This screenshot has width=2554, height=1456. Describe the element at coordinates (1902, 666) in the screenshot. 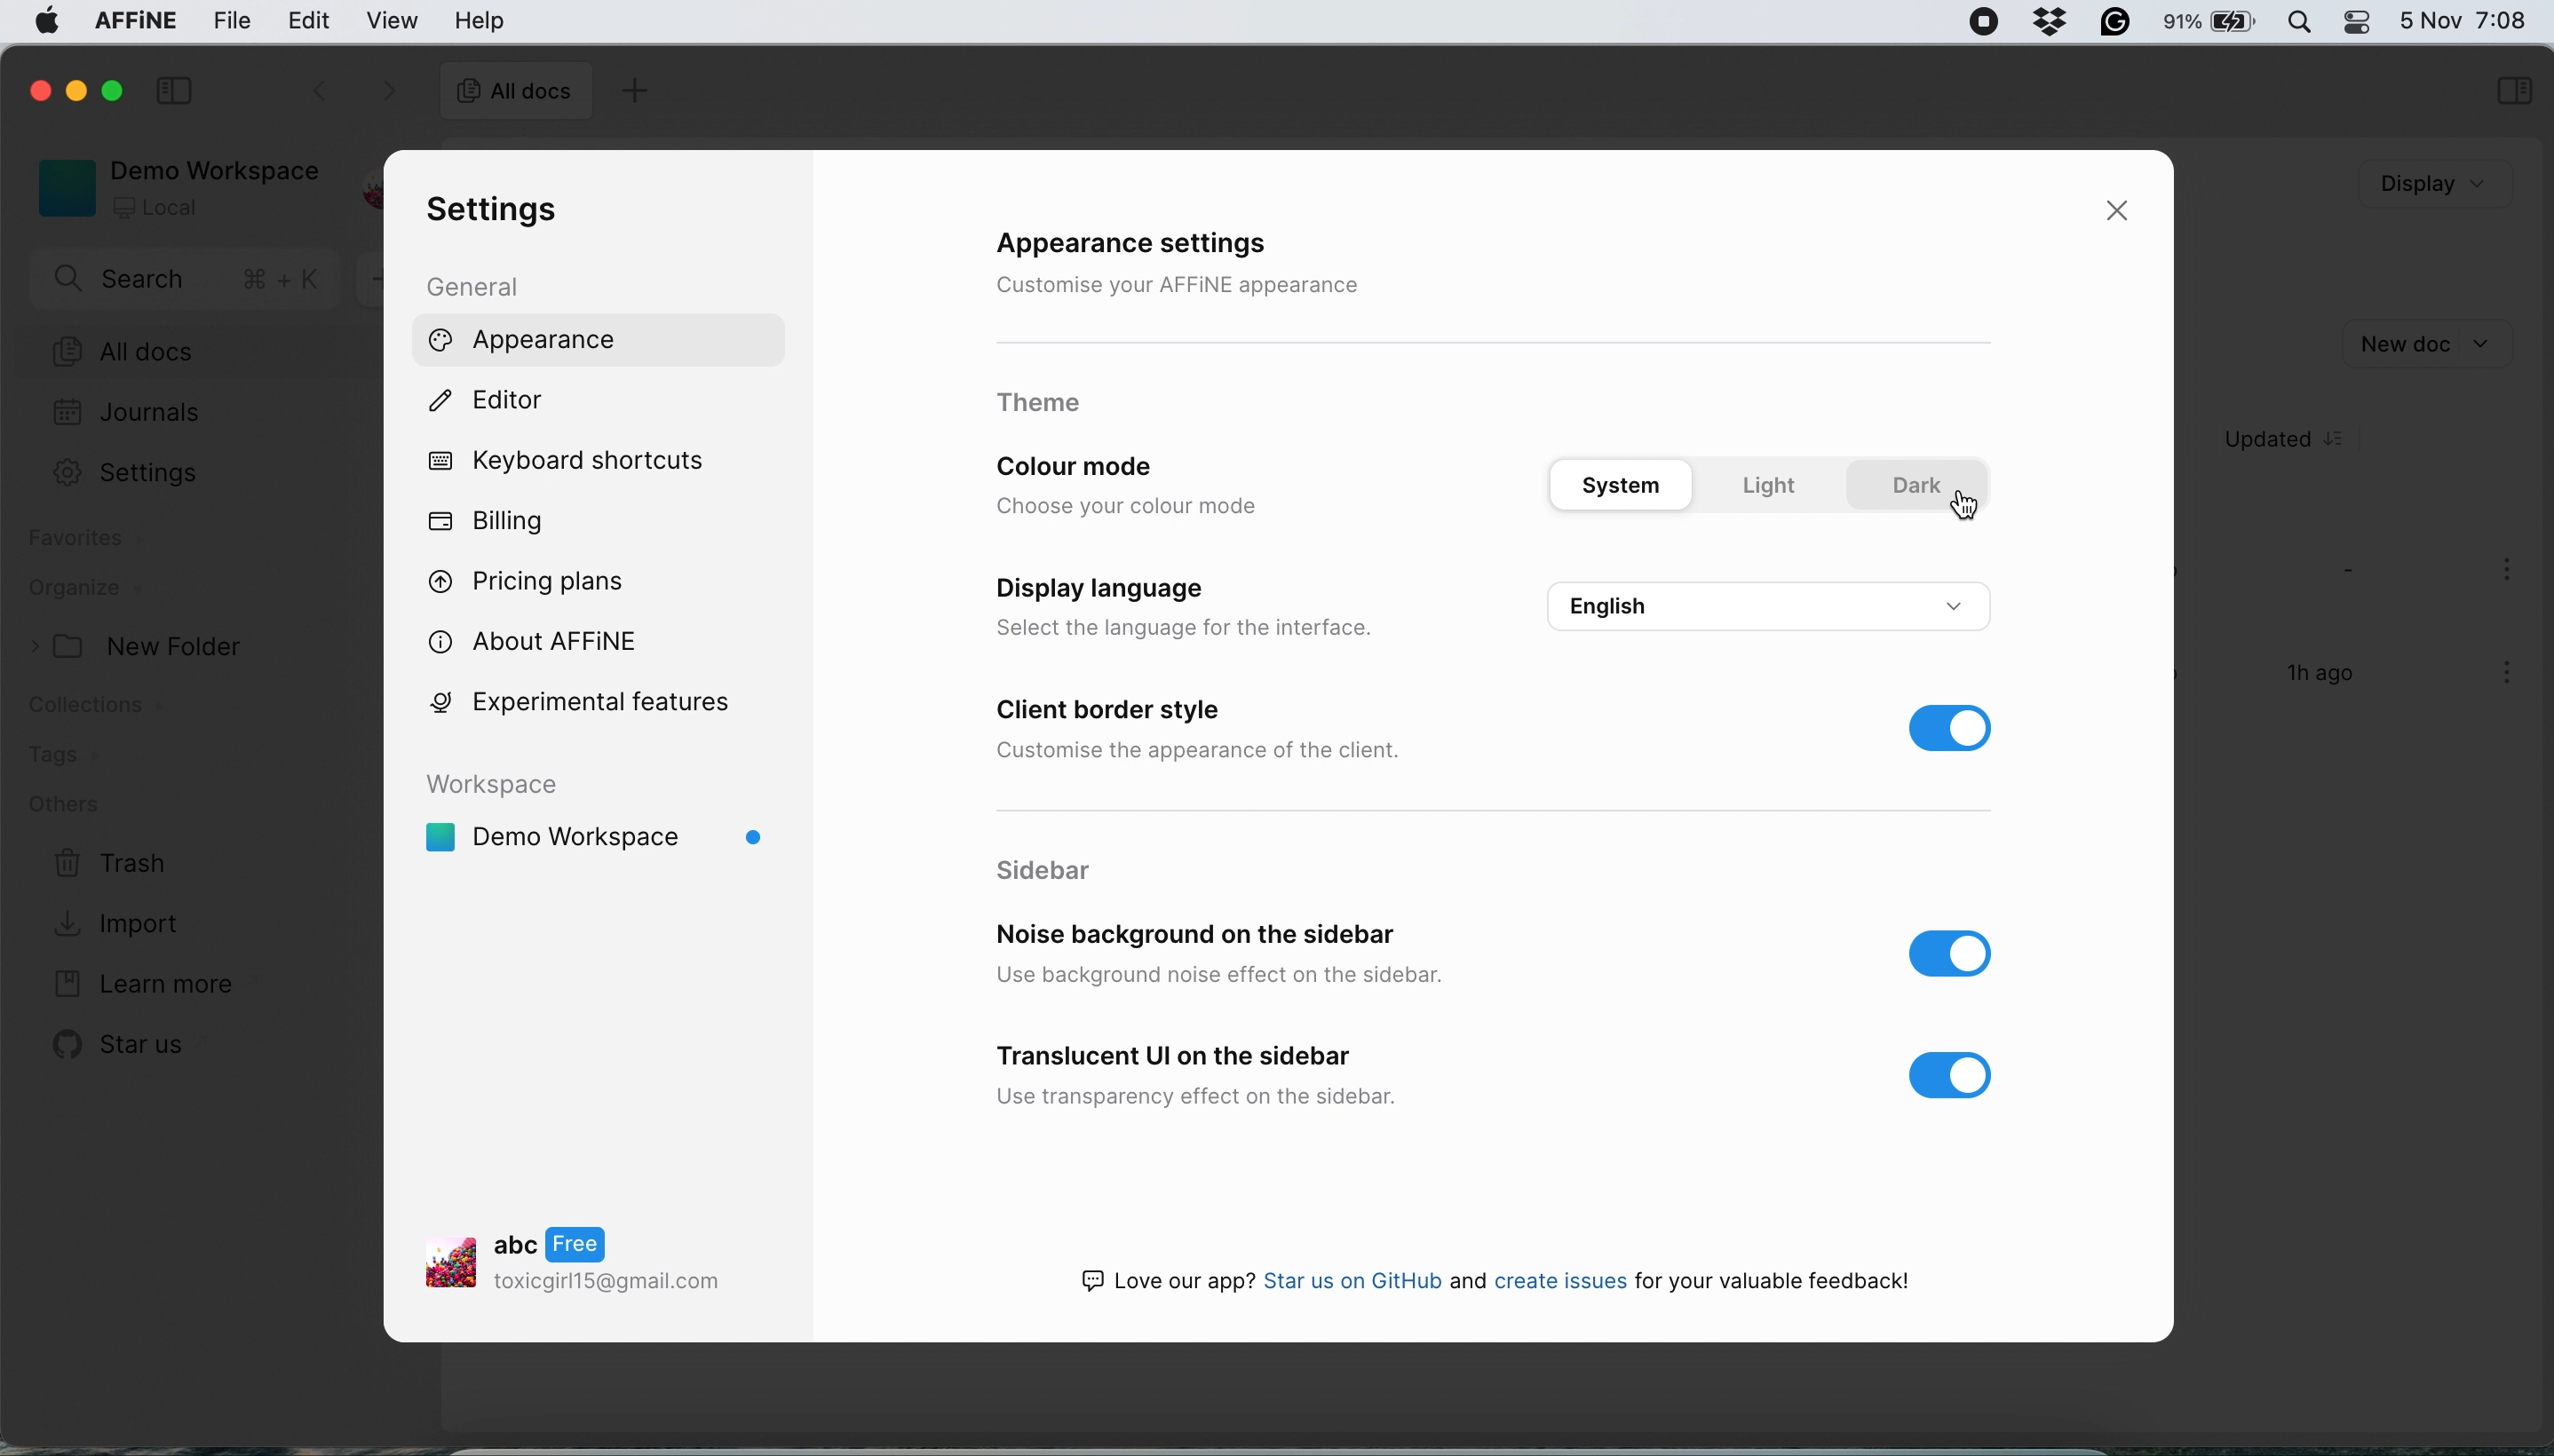

I see `change email` at that location.